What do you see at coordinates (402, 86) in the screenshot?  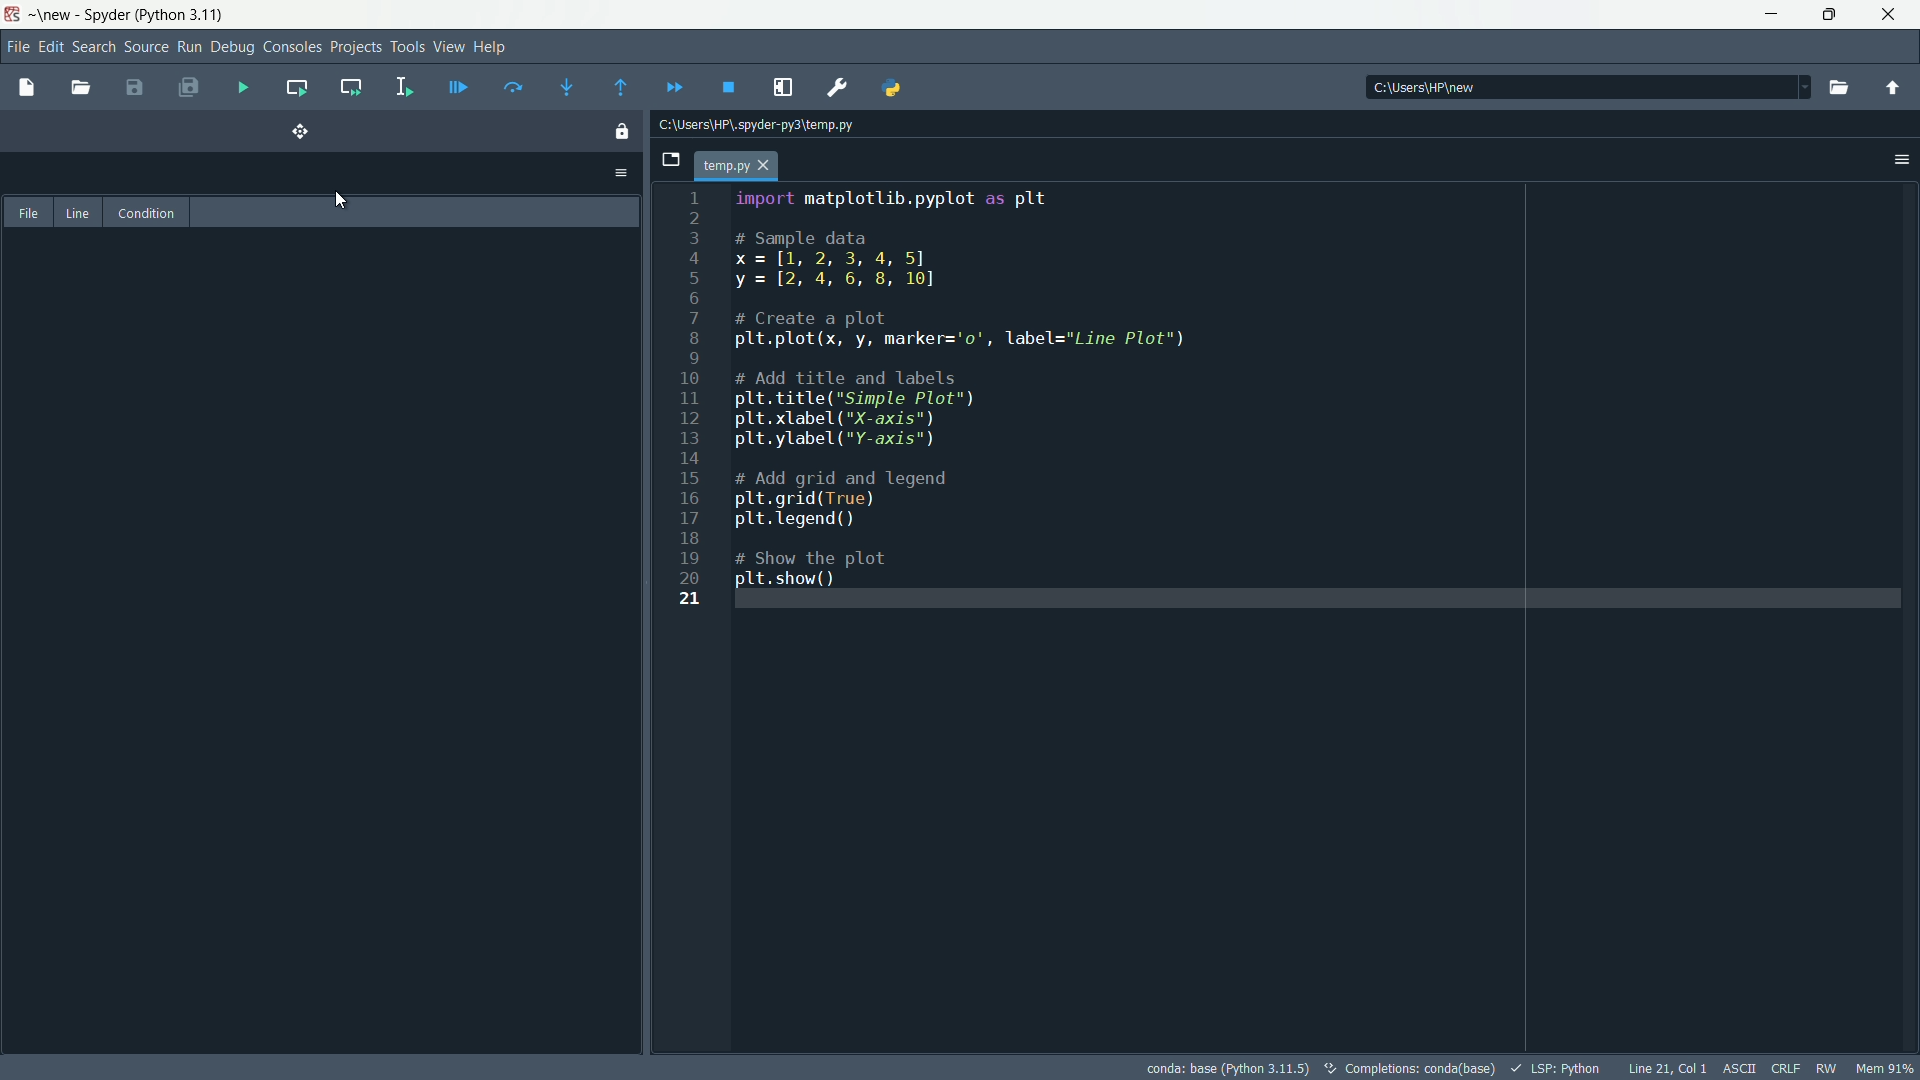 I see `run selection` at bounding box center [402, 86].